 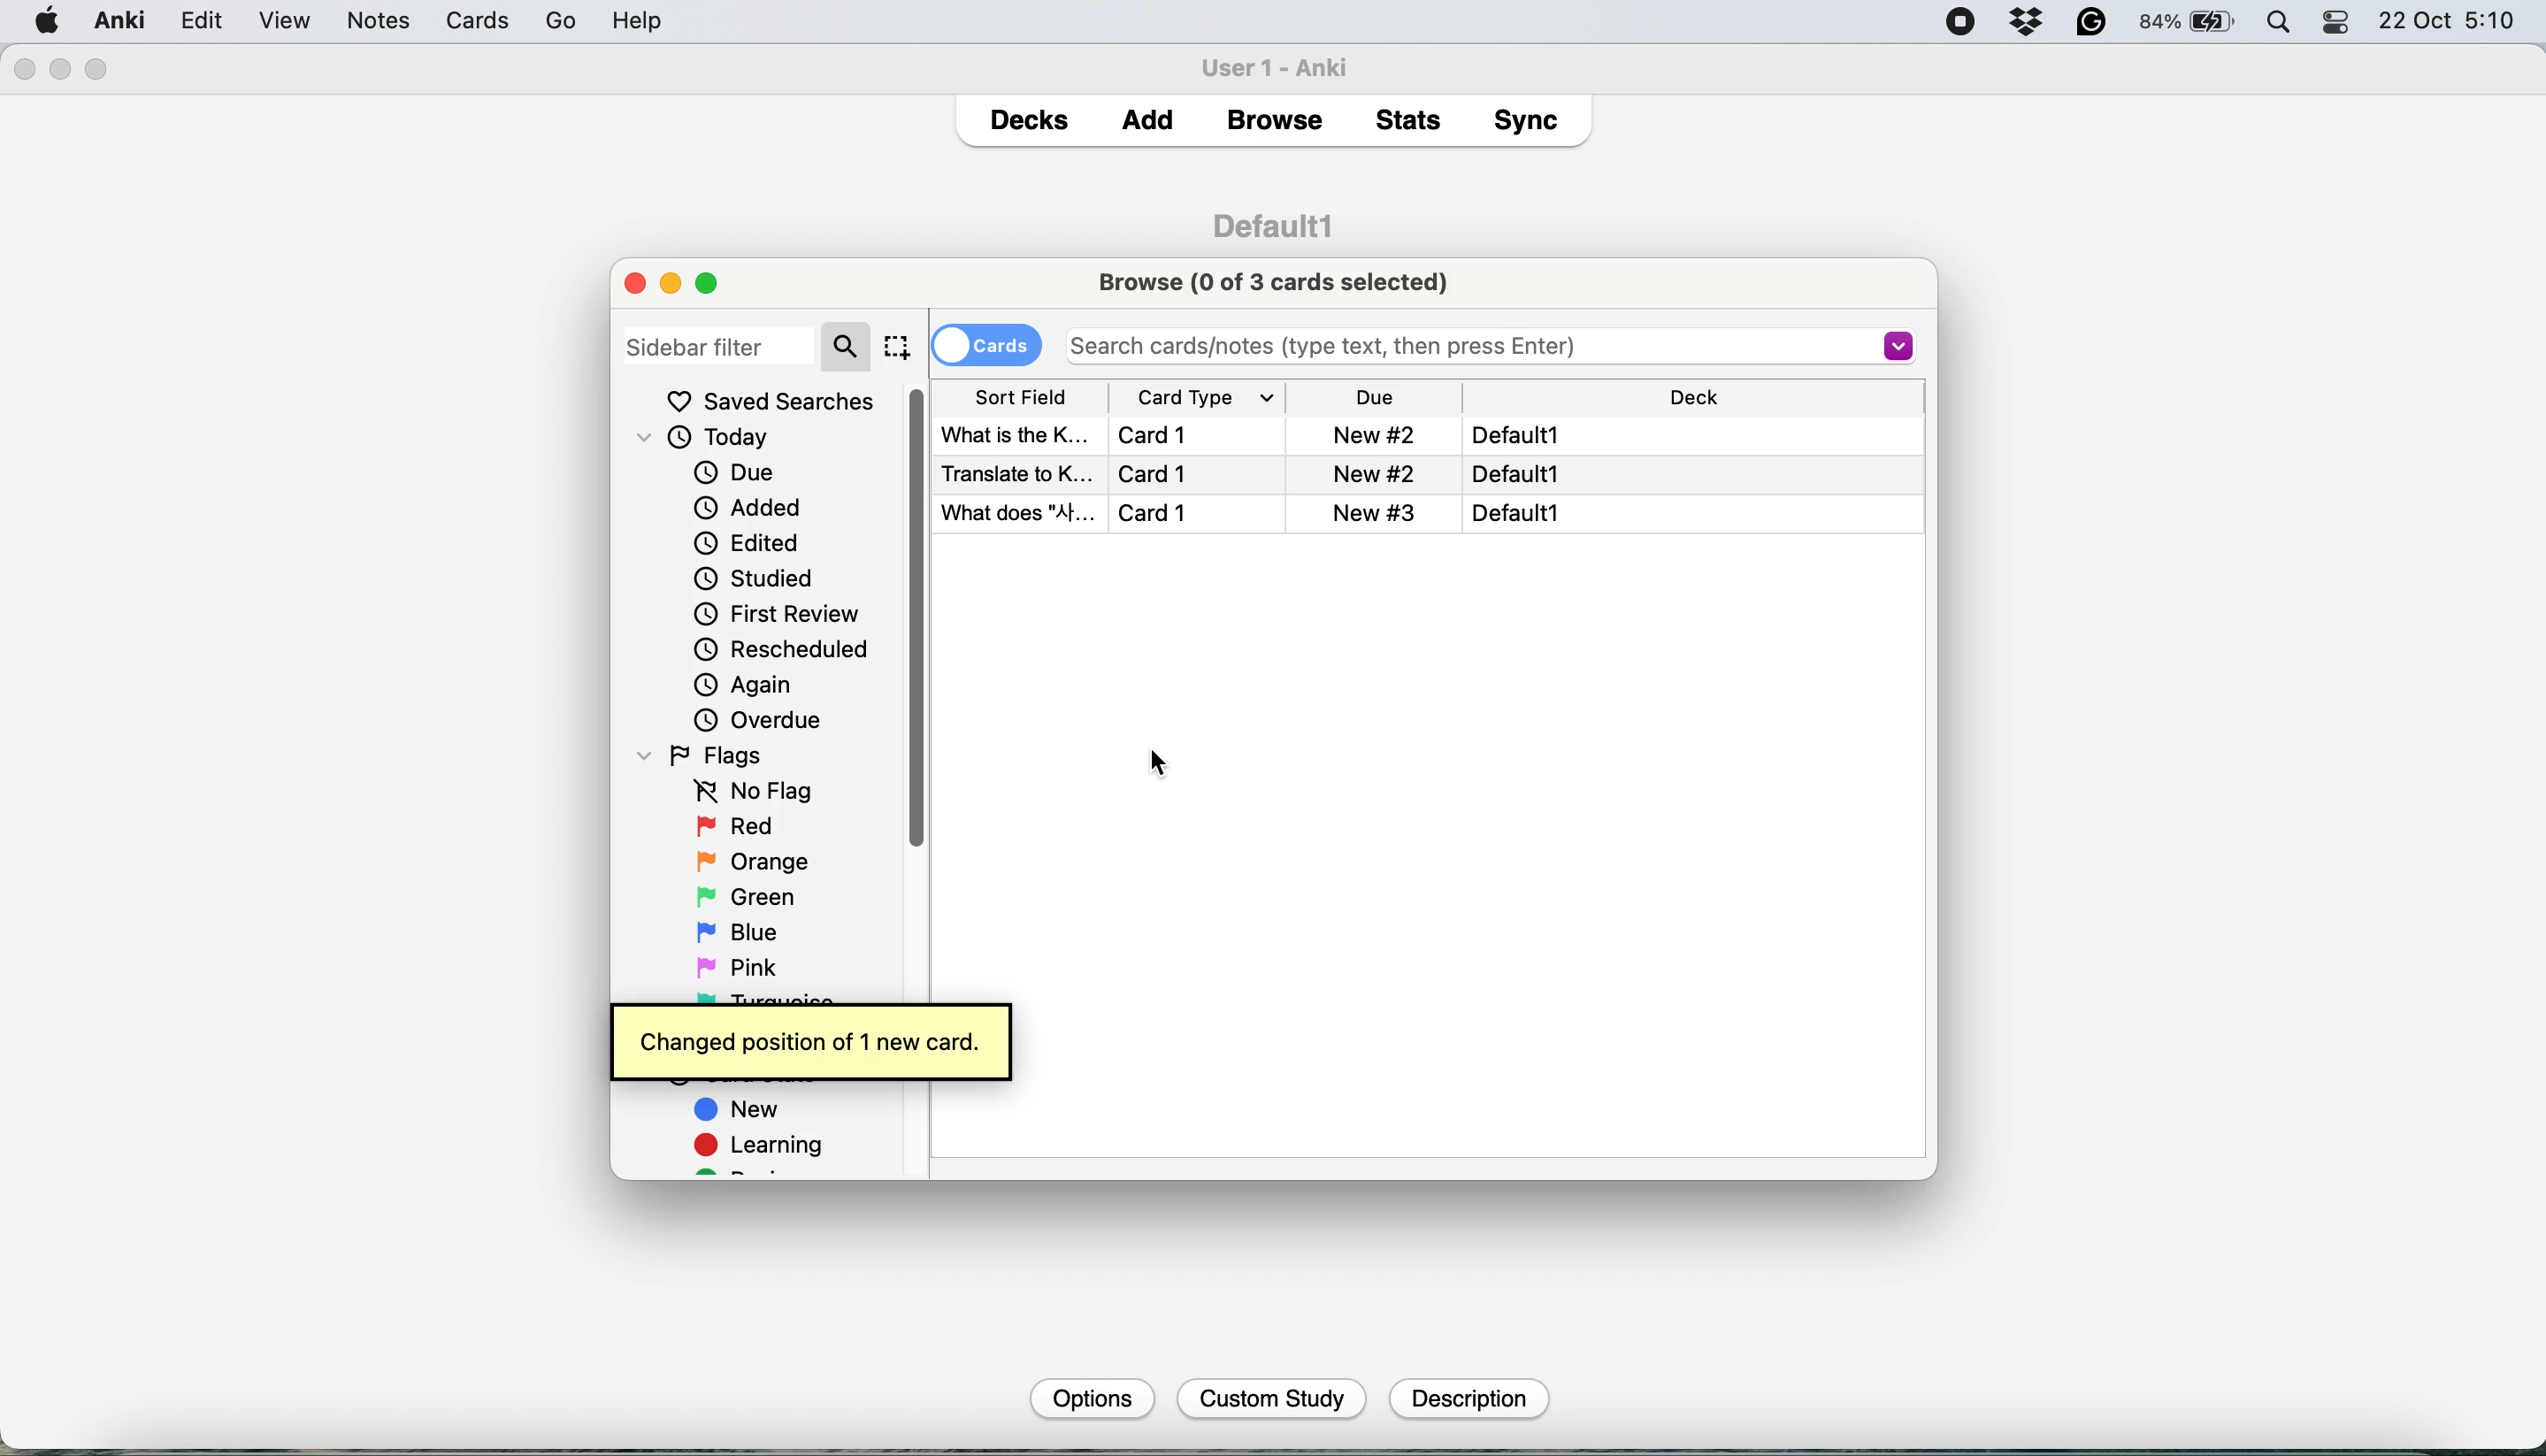 What do you see at coordinates (2093, 23) in the screenshot?
I see `grammarly` at bounding box center [2093, 23].